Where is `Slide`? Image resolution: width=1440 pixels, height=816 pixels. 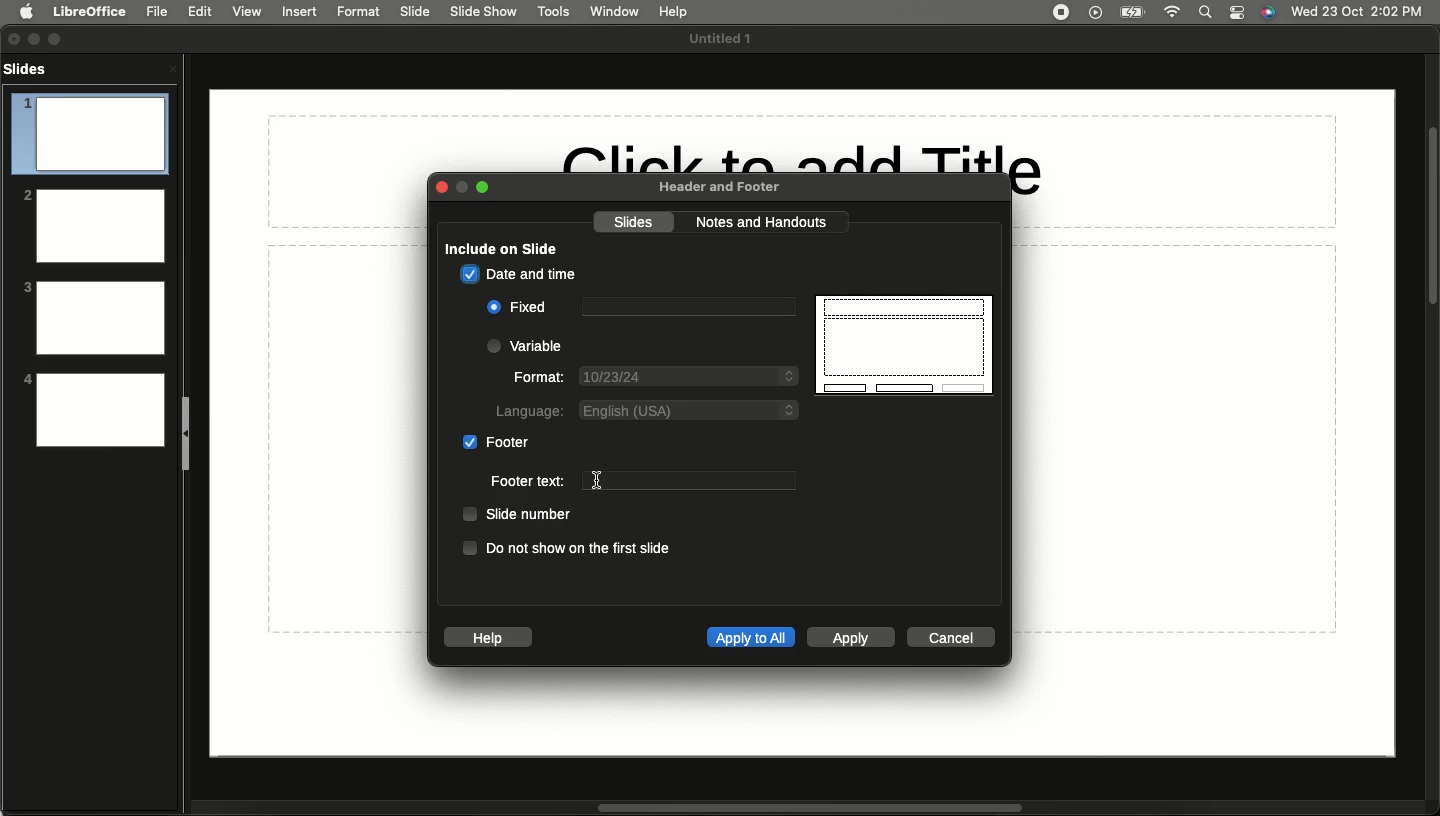 Slide is located at coordinates (416, 12).